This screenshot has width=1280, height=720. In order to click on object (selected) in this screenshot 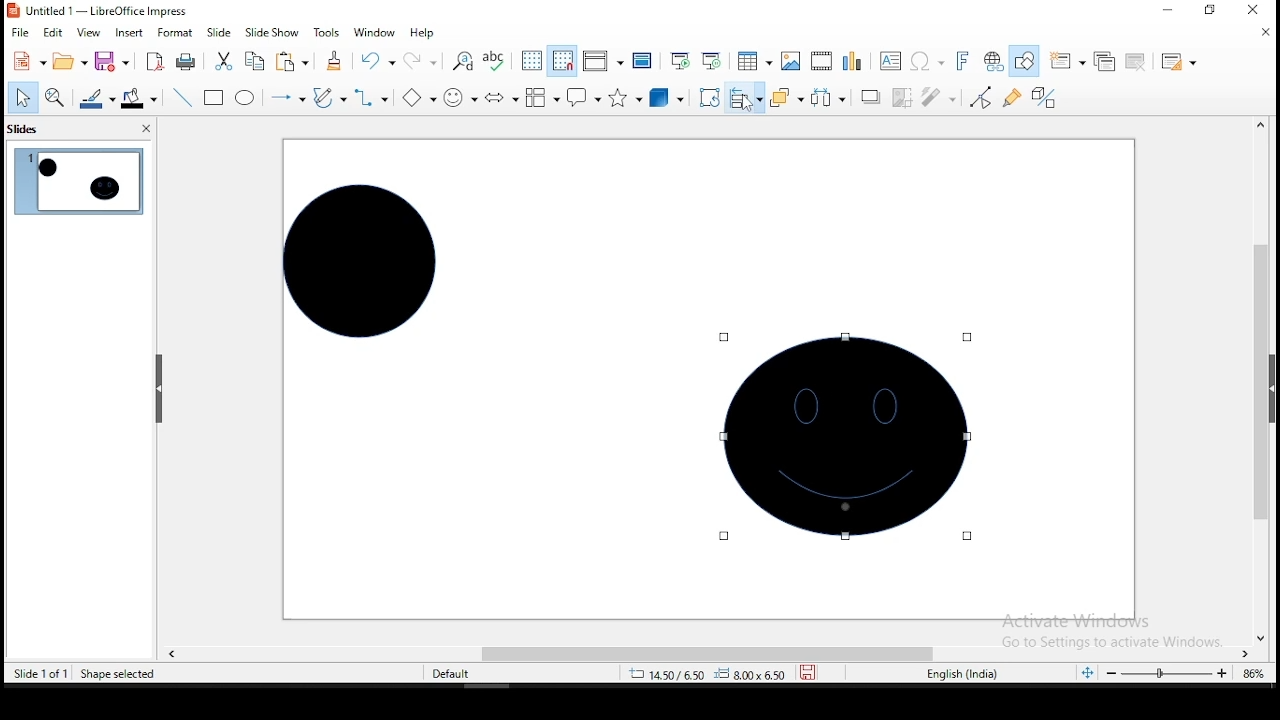, I will do `click(848, 437)`.